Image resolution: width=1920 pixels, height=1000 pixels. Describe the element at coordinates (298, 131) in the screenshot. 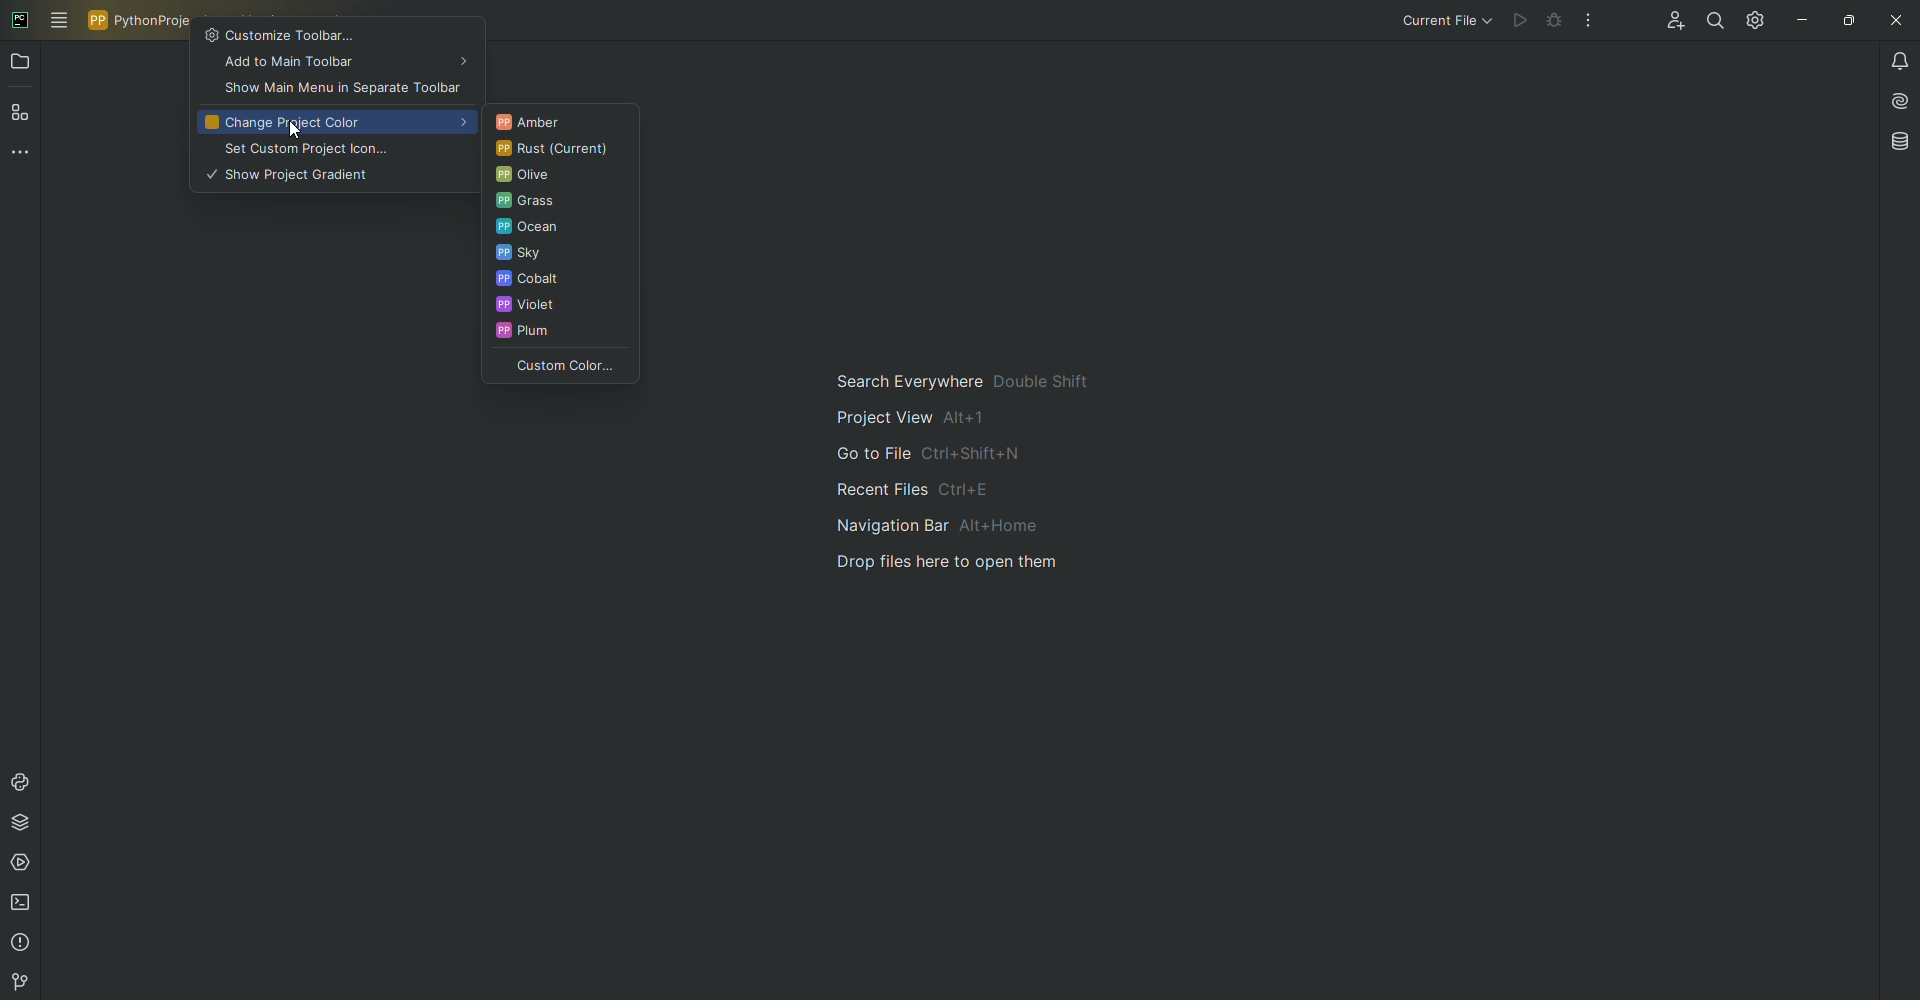

I see `cursor` at that location.